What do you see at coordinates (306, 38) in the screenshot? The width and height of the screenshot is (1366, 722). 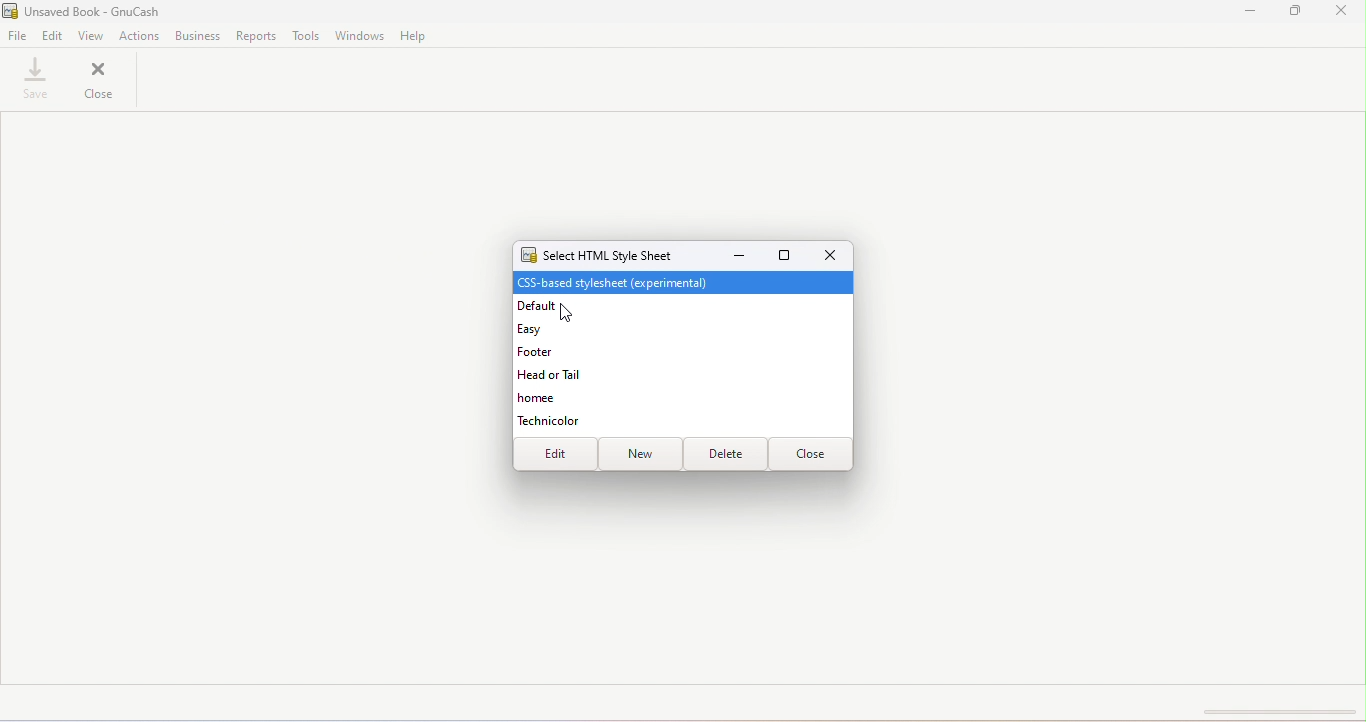 I see `Tools` at bounding box center [306, 38].